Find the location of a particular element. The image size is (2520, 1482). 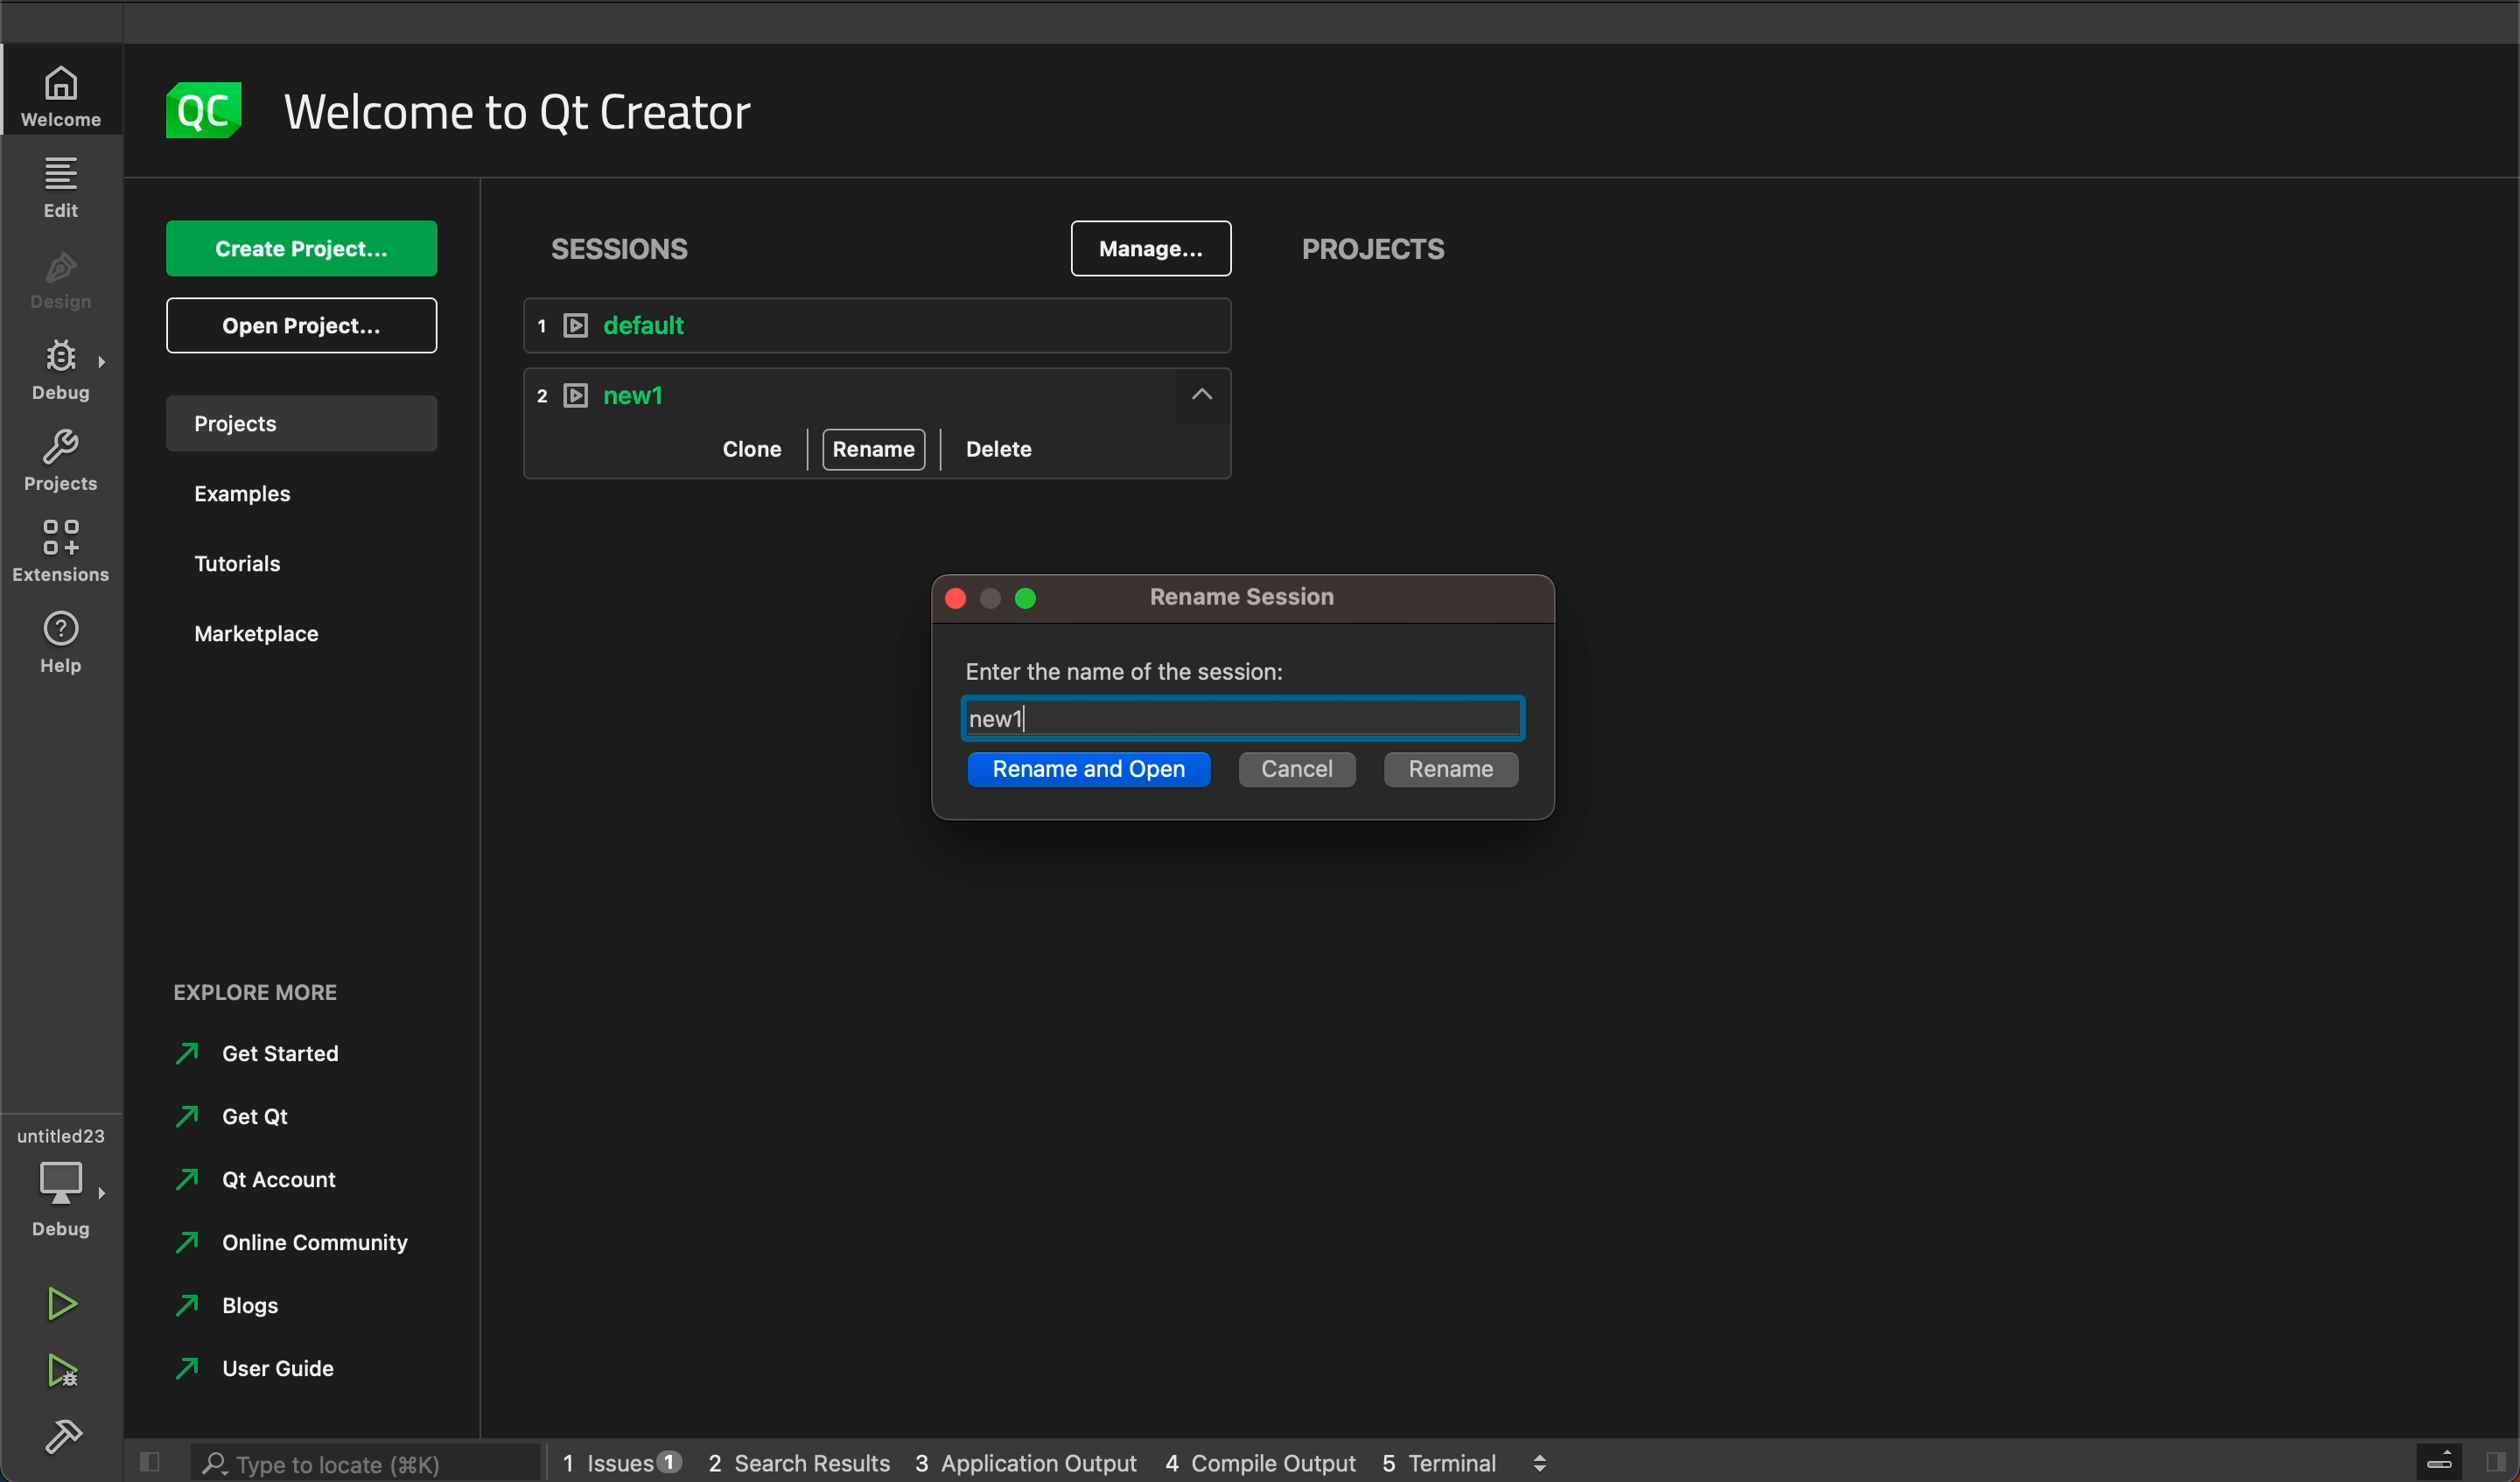

tutorials is located at coordinates (245, 561).